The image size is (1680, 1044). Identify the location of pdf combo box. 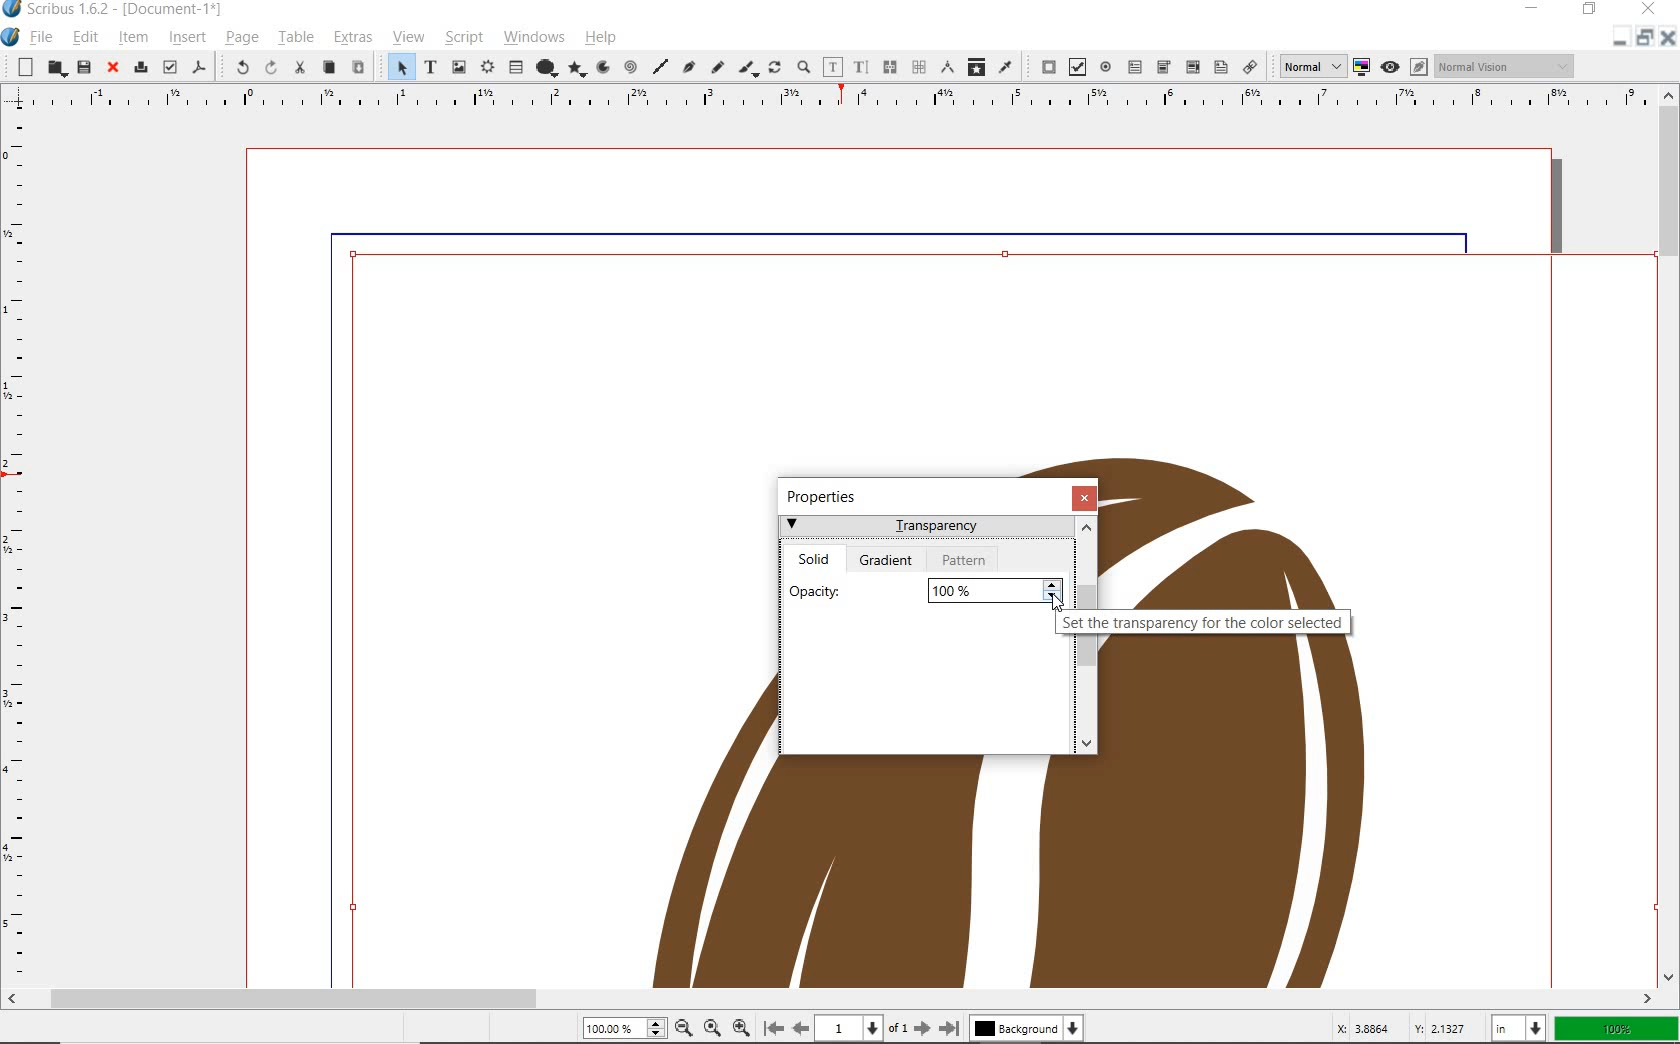
(1191, 66).